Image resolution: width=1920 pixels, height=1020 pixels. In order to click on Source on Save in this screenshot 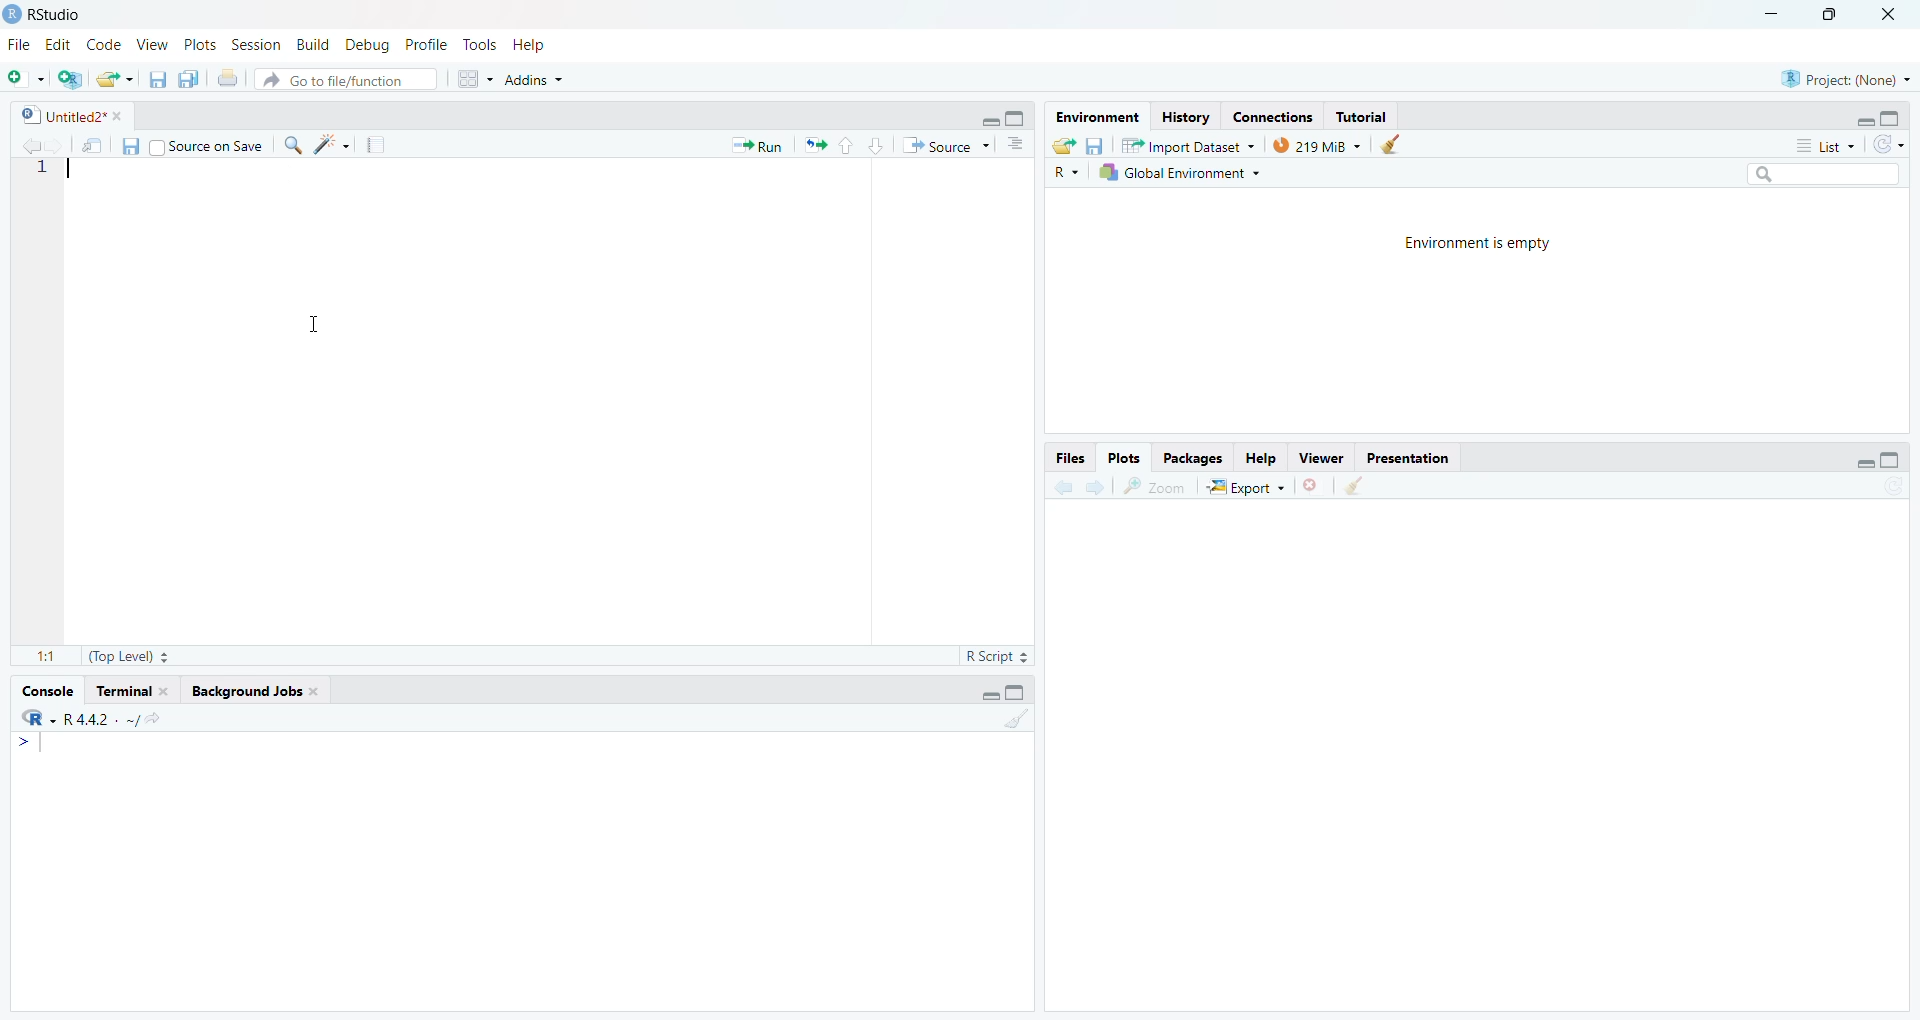, I will do `click(207, 144)`.